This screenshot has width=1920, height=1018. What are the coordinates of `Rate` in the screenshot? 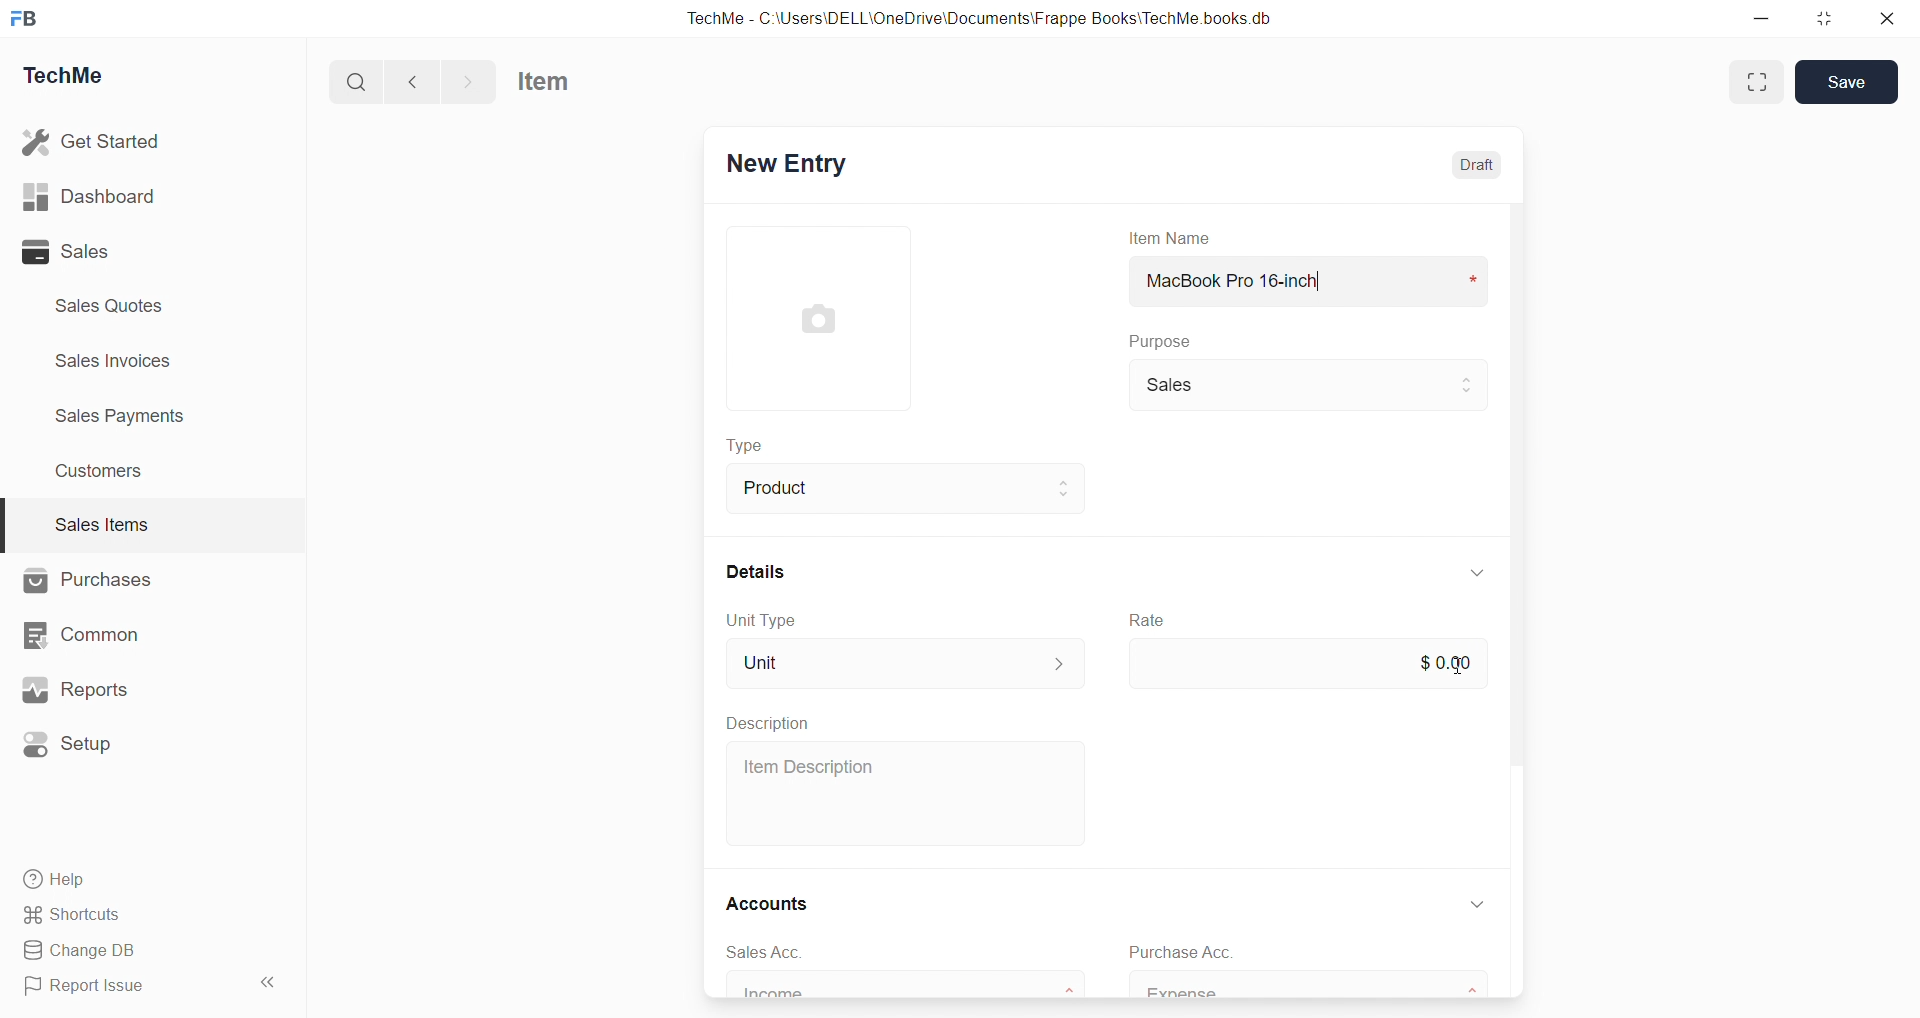 It's located at (1146, 620).